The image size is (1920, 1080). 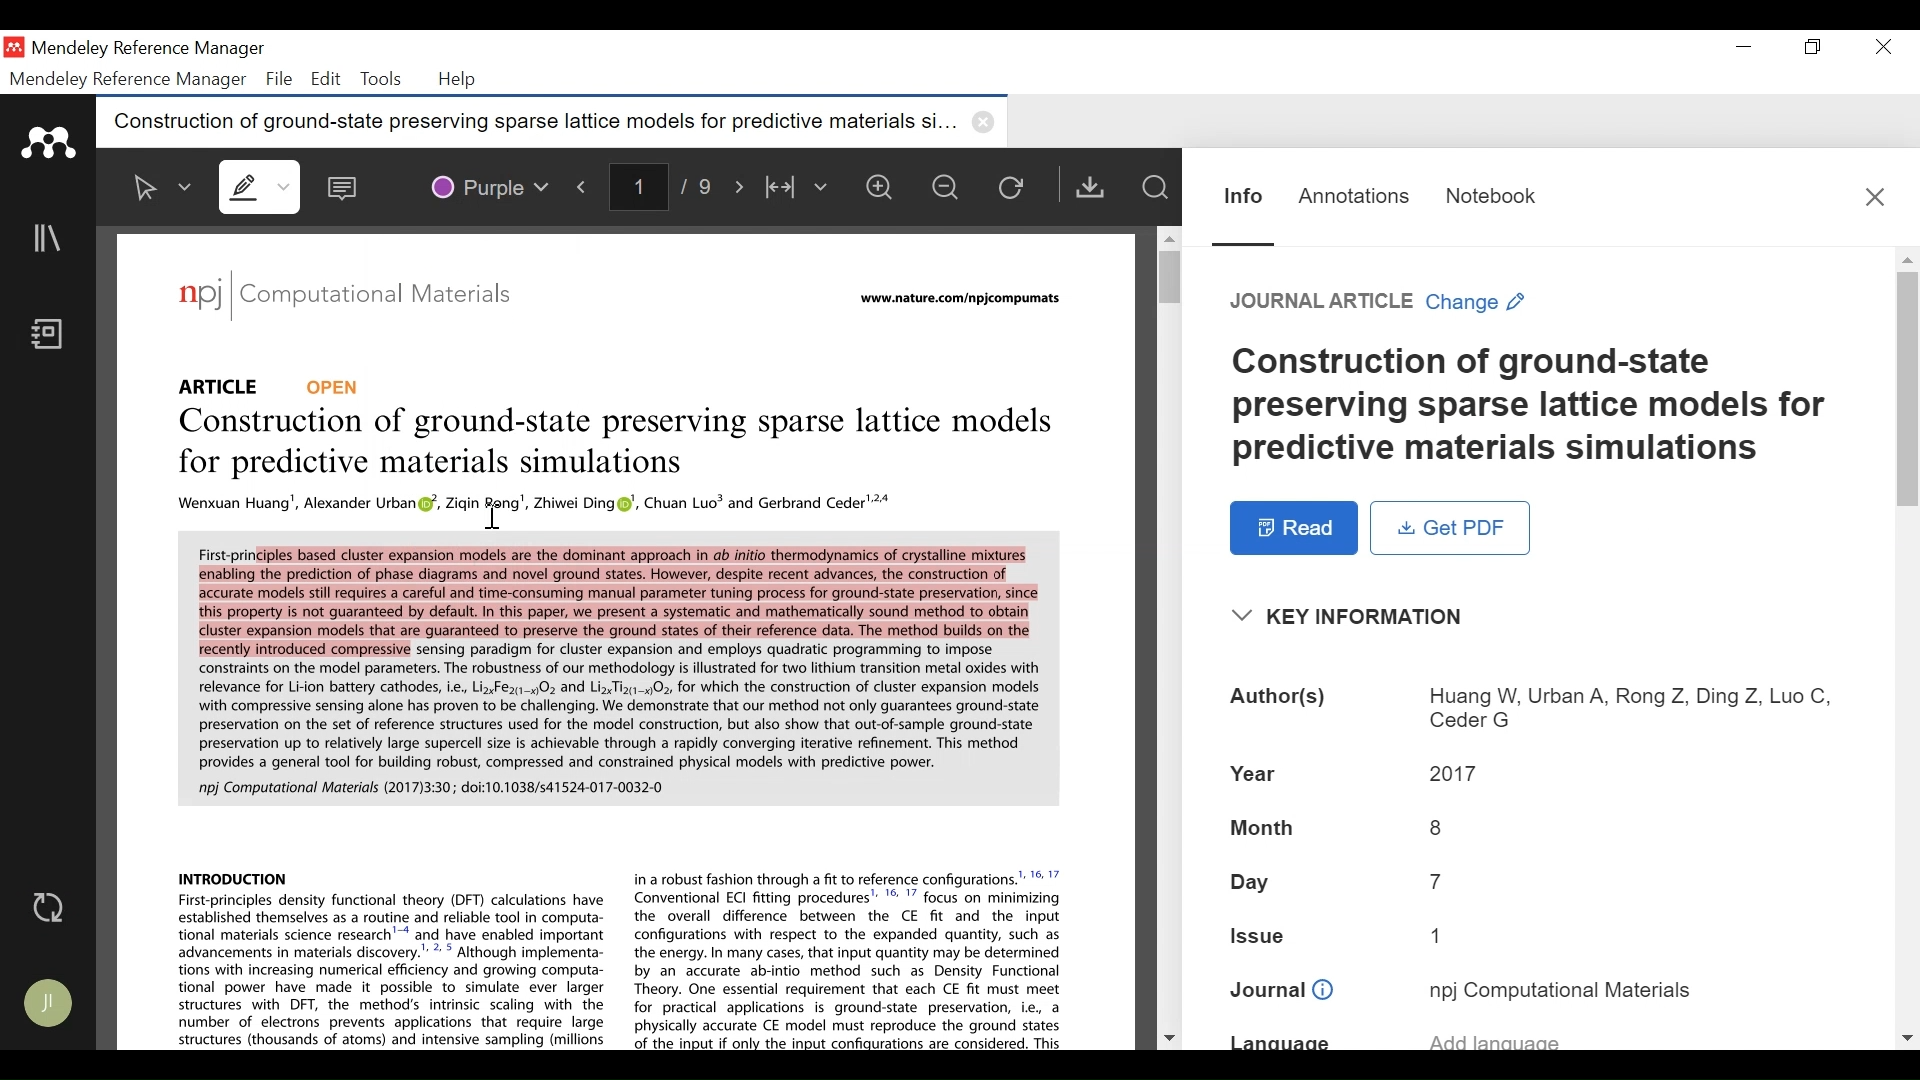 What do you see at coordinates (1168, 1039) in the screenshot?
I see `Scroll down` at bounding box center [1168, 1039].